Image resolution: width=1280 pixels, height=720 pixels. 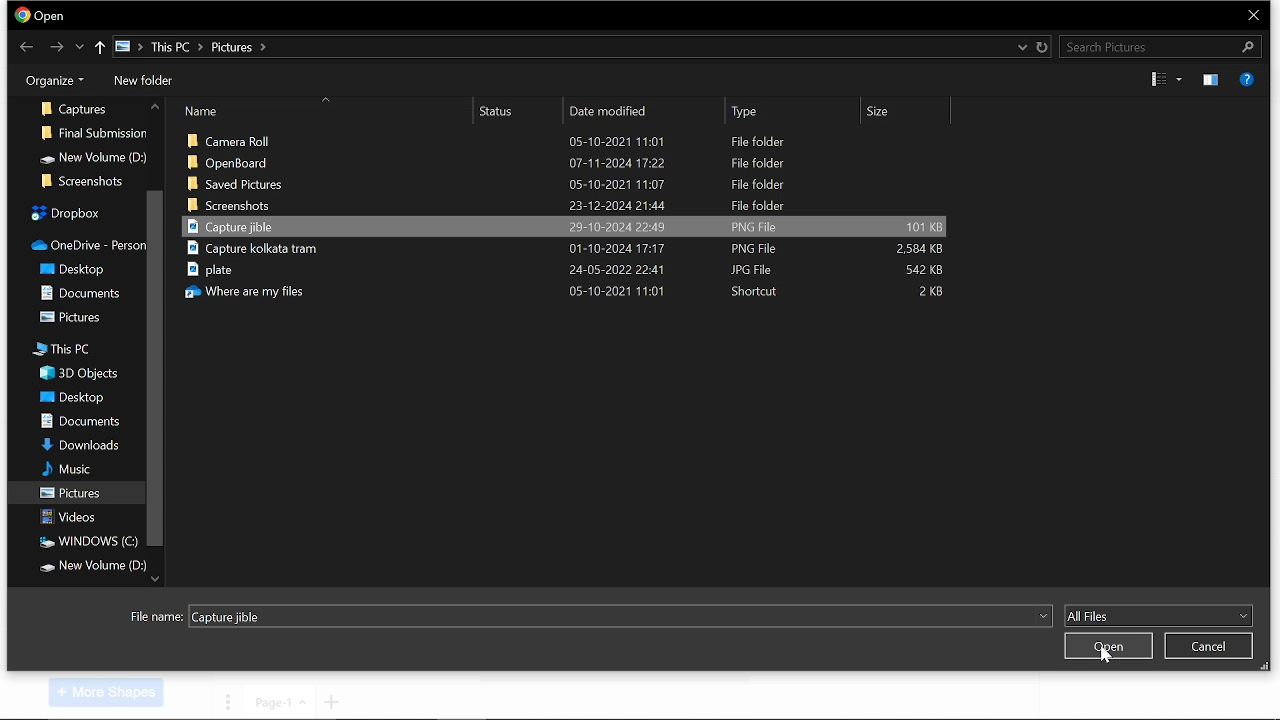 I want to click on folders, so click(x=75, y=267).